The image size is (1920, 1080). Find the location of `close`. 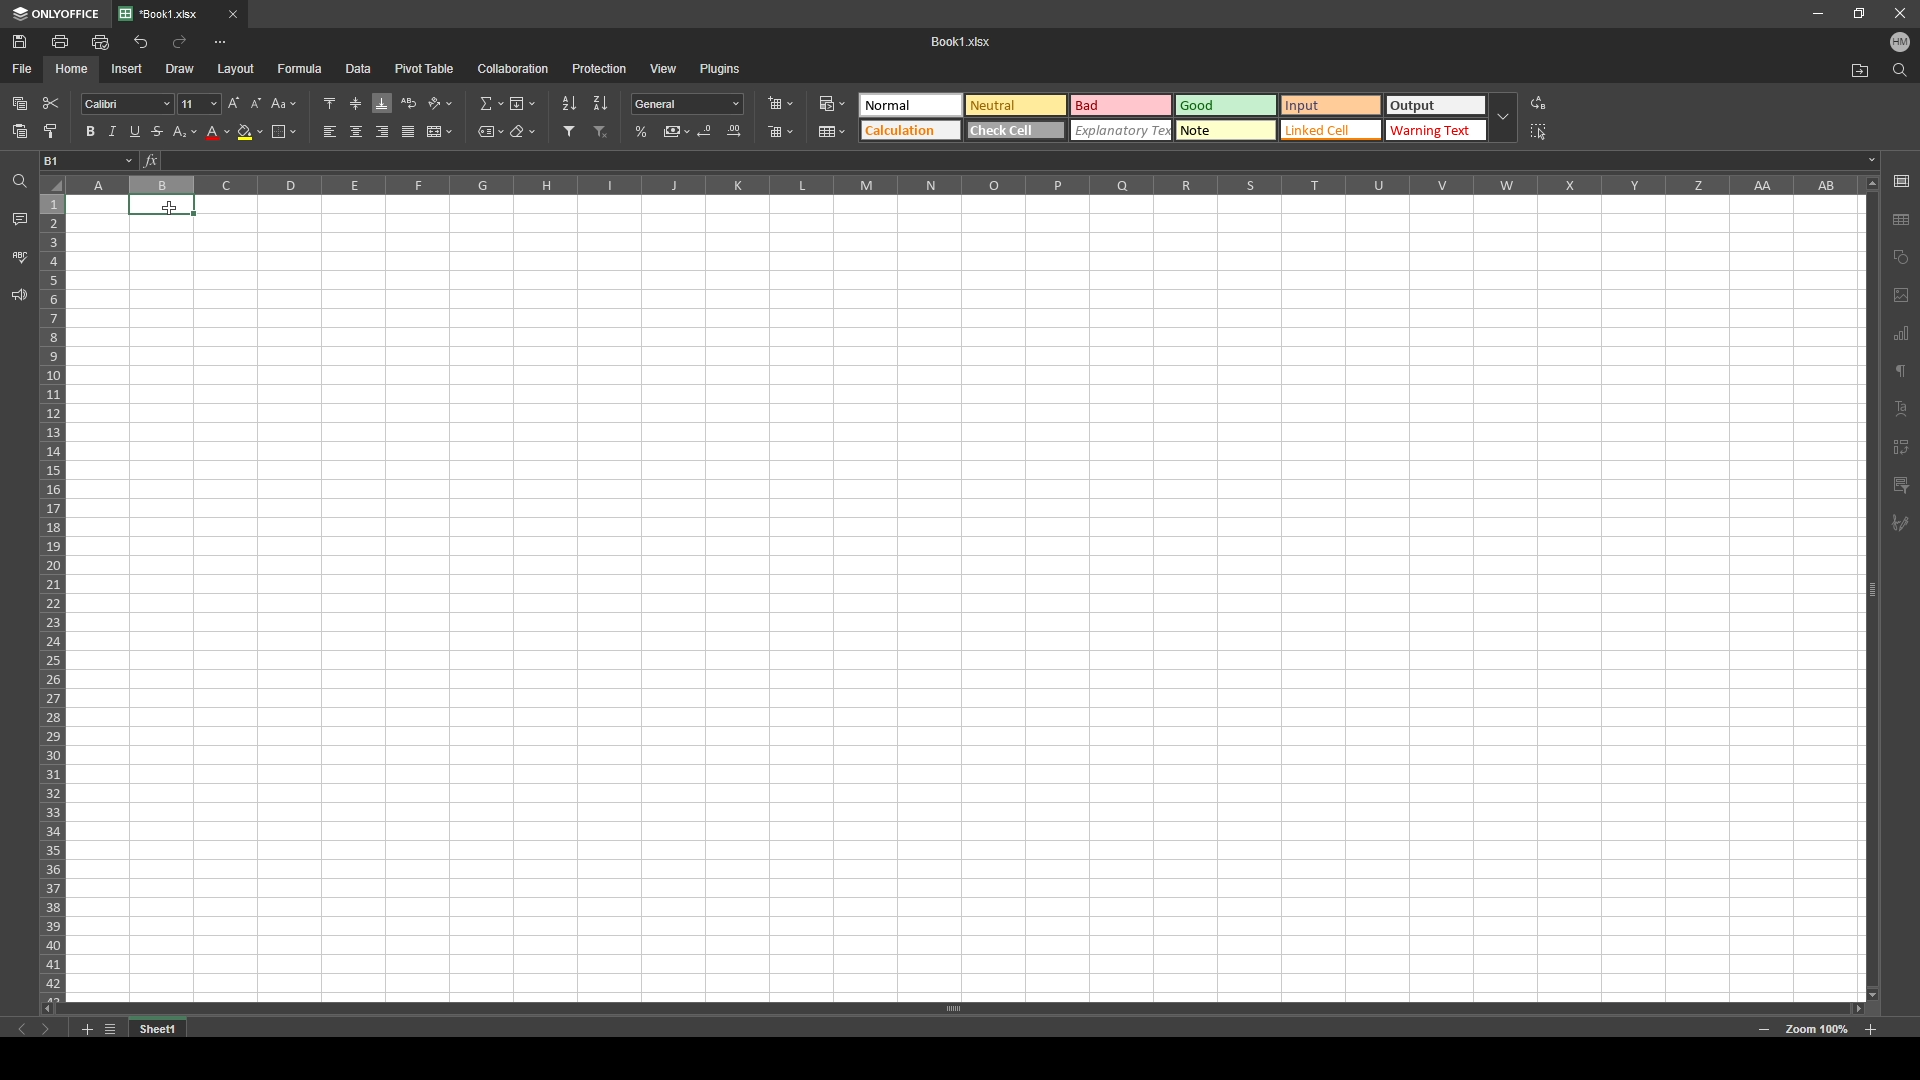

close is located at coordinates (233, 15).